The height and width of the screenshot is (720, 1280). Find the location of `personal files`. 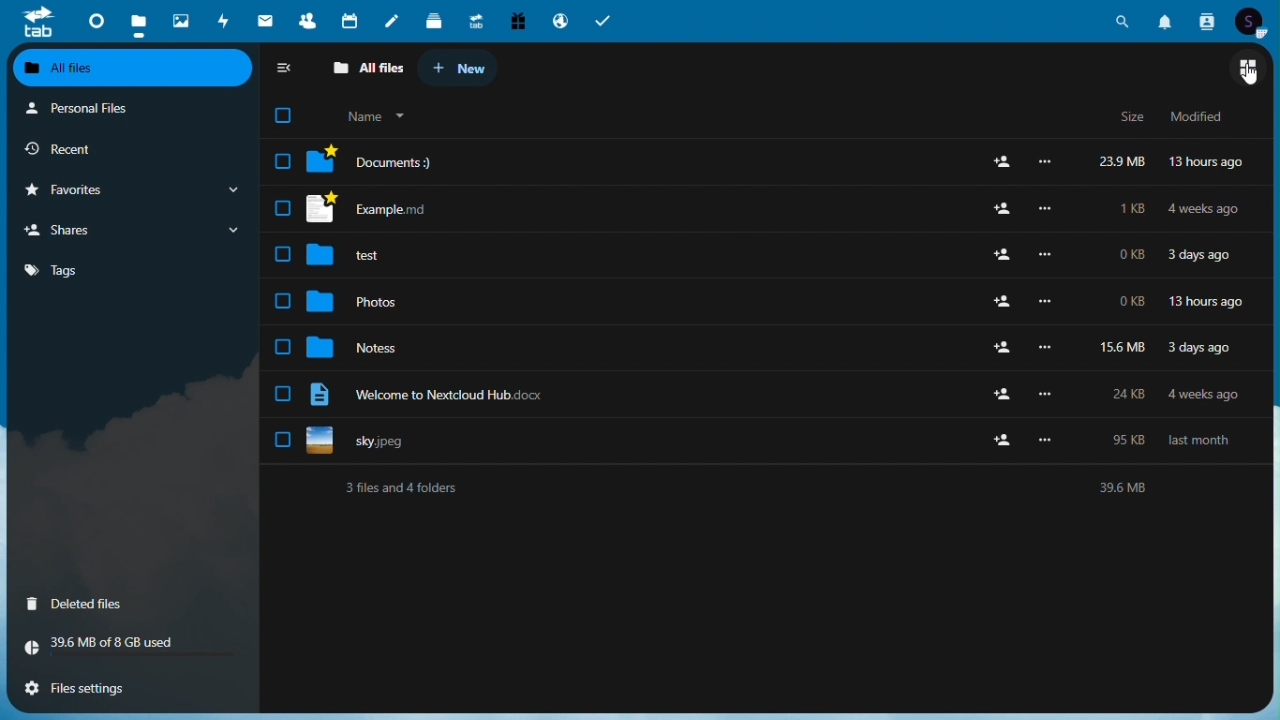

personal files is located at coordinates (117, 109).